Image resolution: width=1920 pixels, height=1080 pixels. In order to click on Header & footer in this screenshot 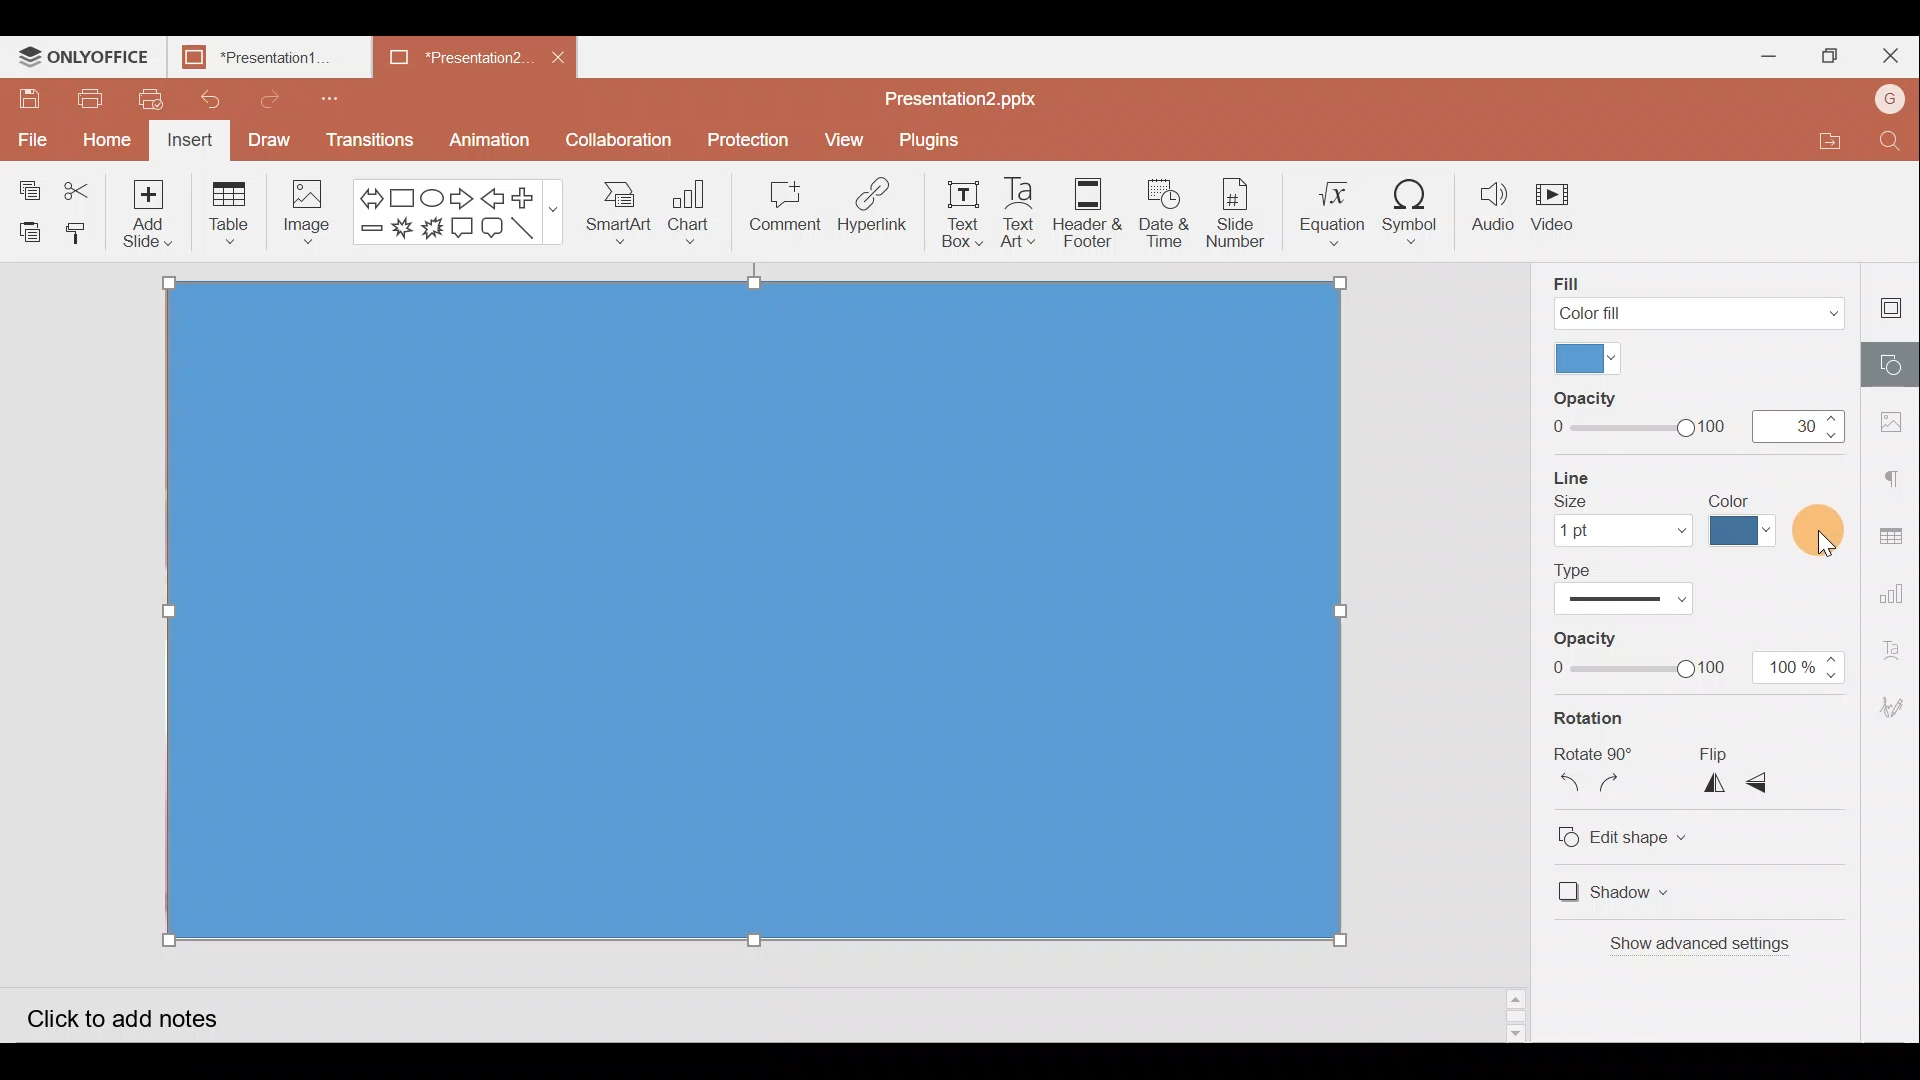, I will do `click(1087, 216)`.